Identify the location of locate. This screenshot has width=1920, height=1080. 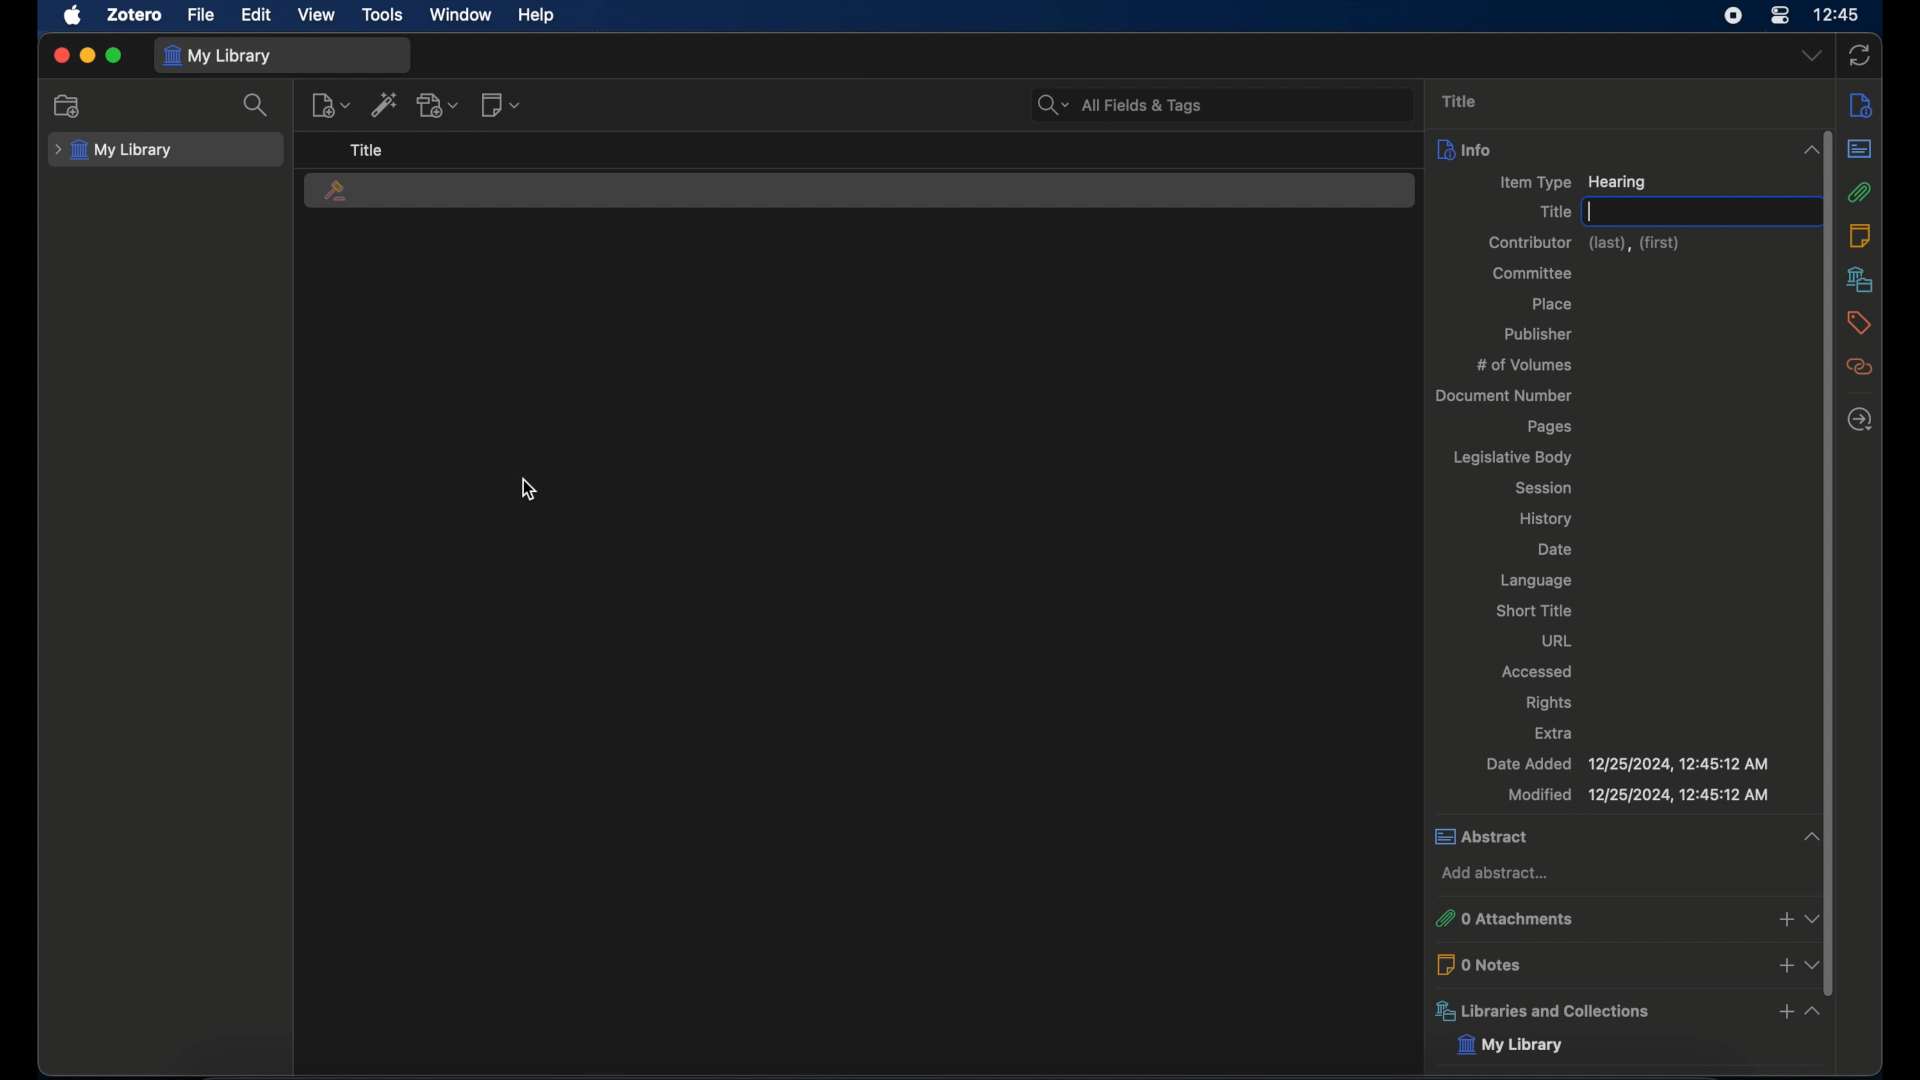
(1861, 419).